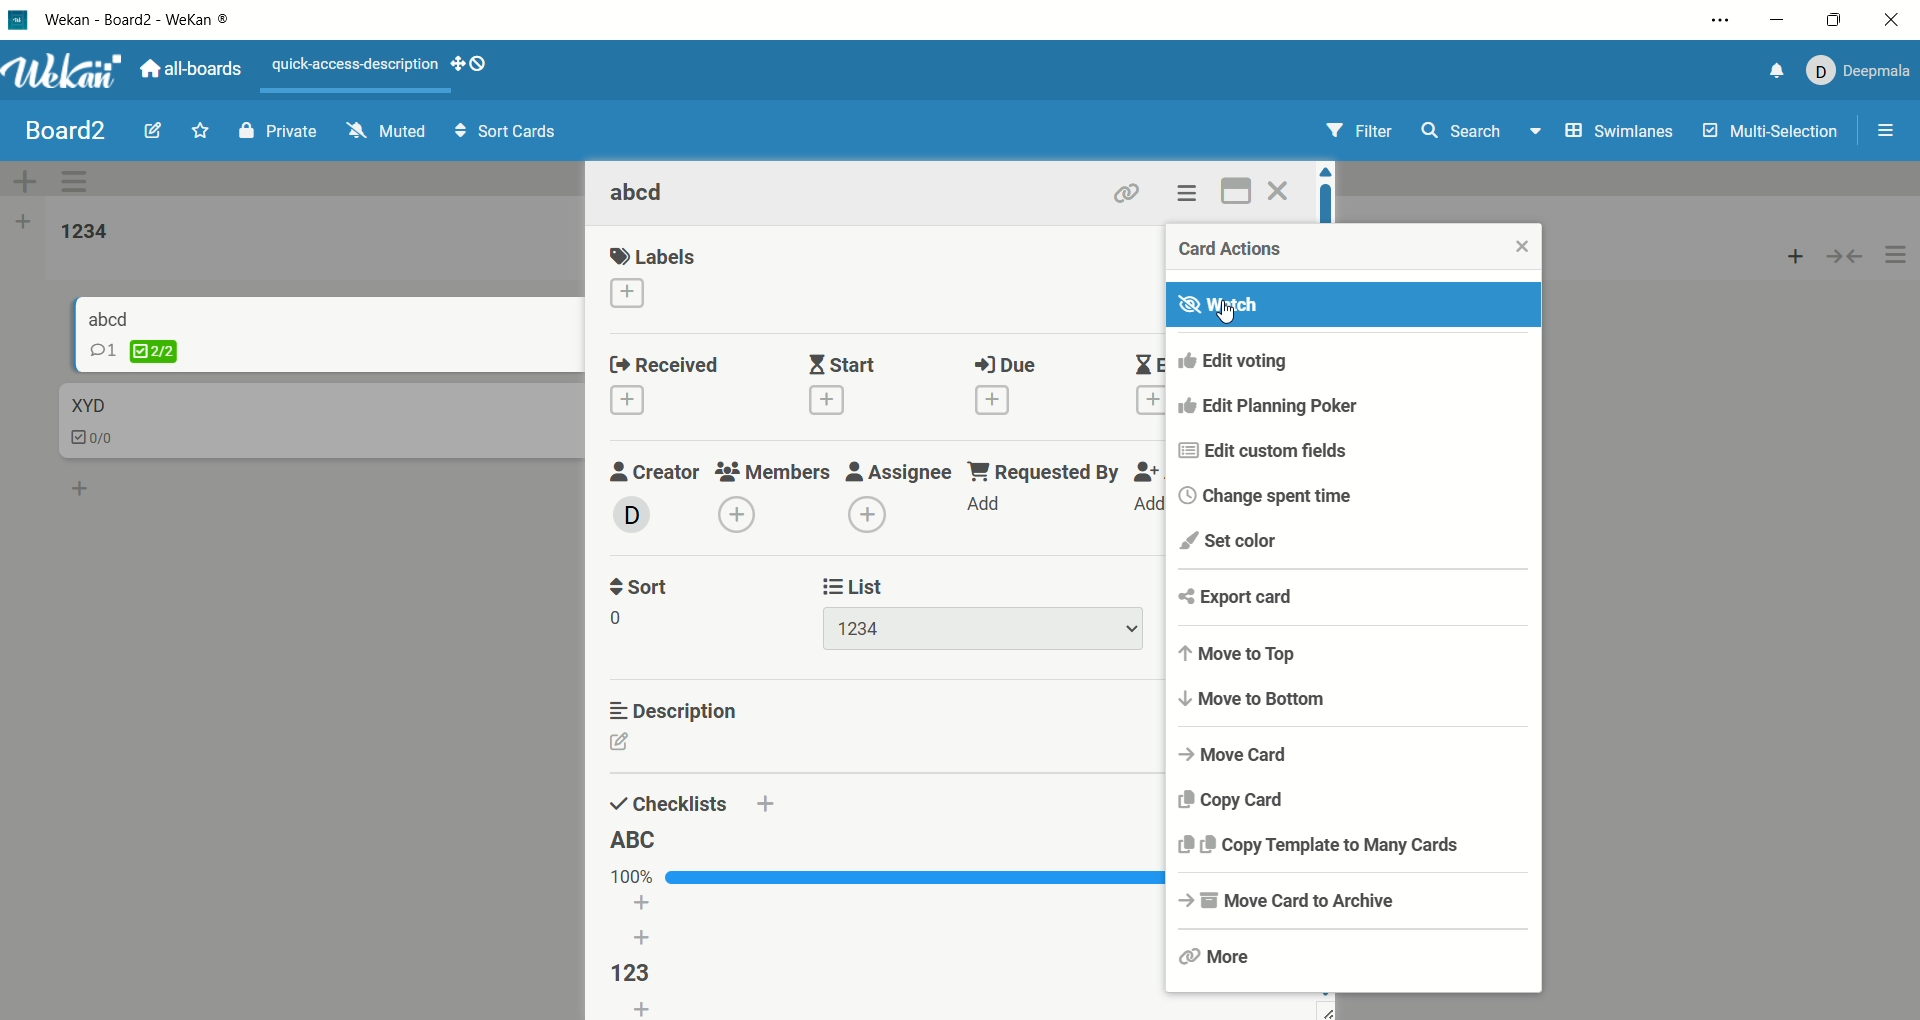 The width and height of the screenshot is (1920, 1020). What do you see at coordinates (775, 496) in the screenshot?
I see `members` at bounding box center [775, 496].